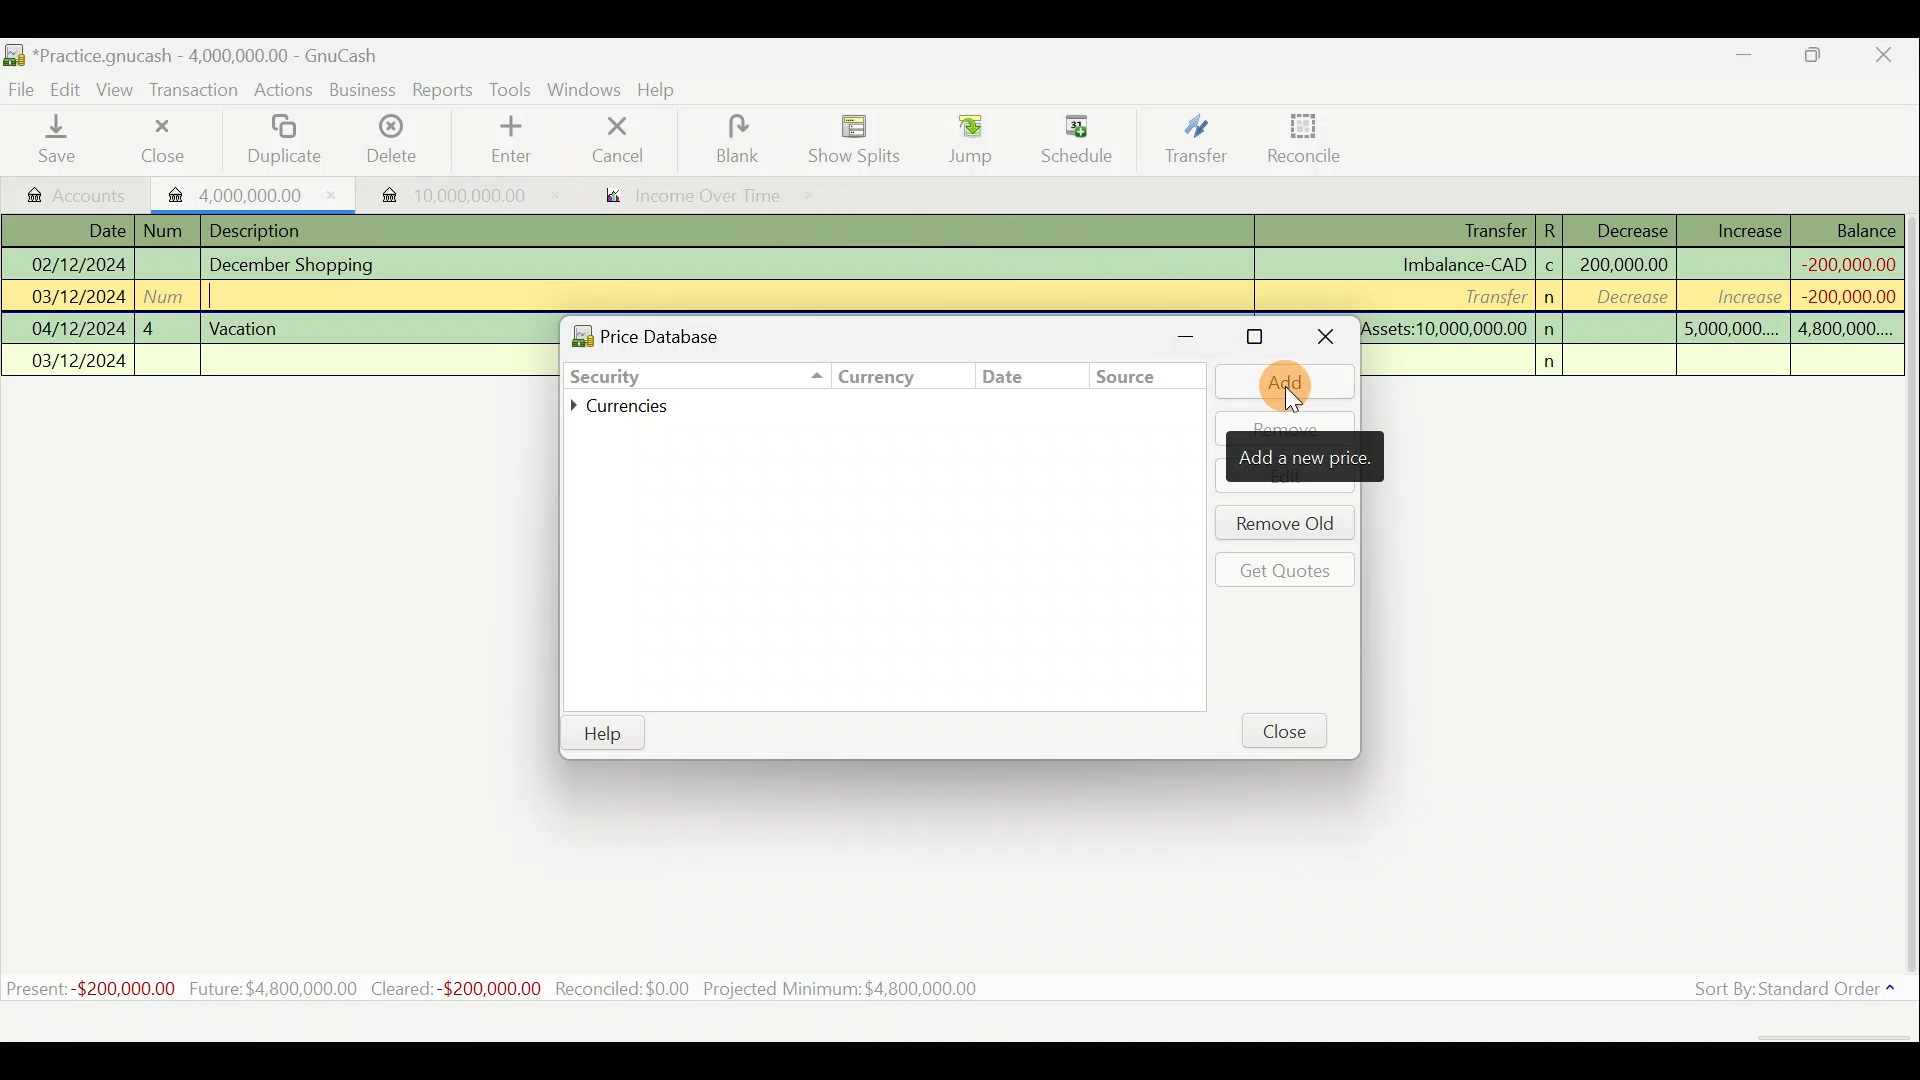  I want to click on Get quotes, so click(1281, 569).